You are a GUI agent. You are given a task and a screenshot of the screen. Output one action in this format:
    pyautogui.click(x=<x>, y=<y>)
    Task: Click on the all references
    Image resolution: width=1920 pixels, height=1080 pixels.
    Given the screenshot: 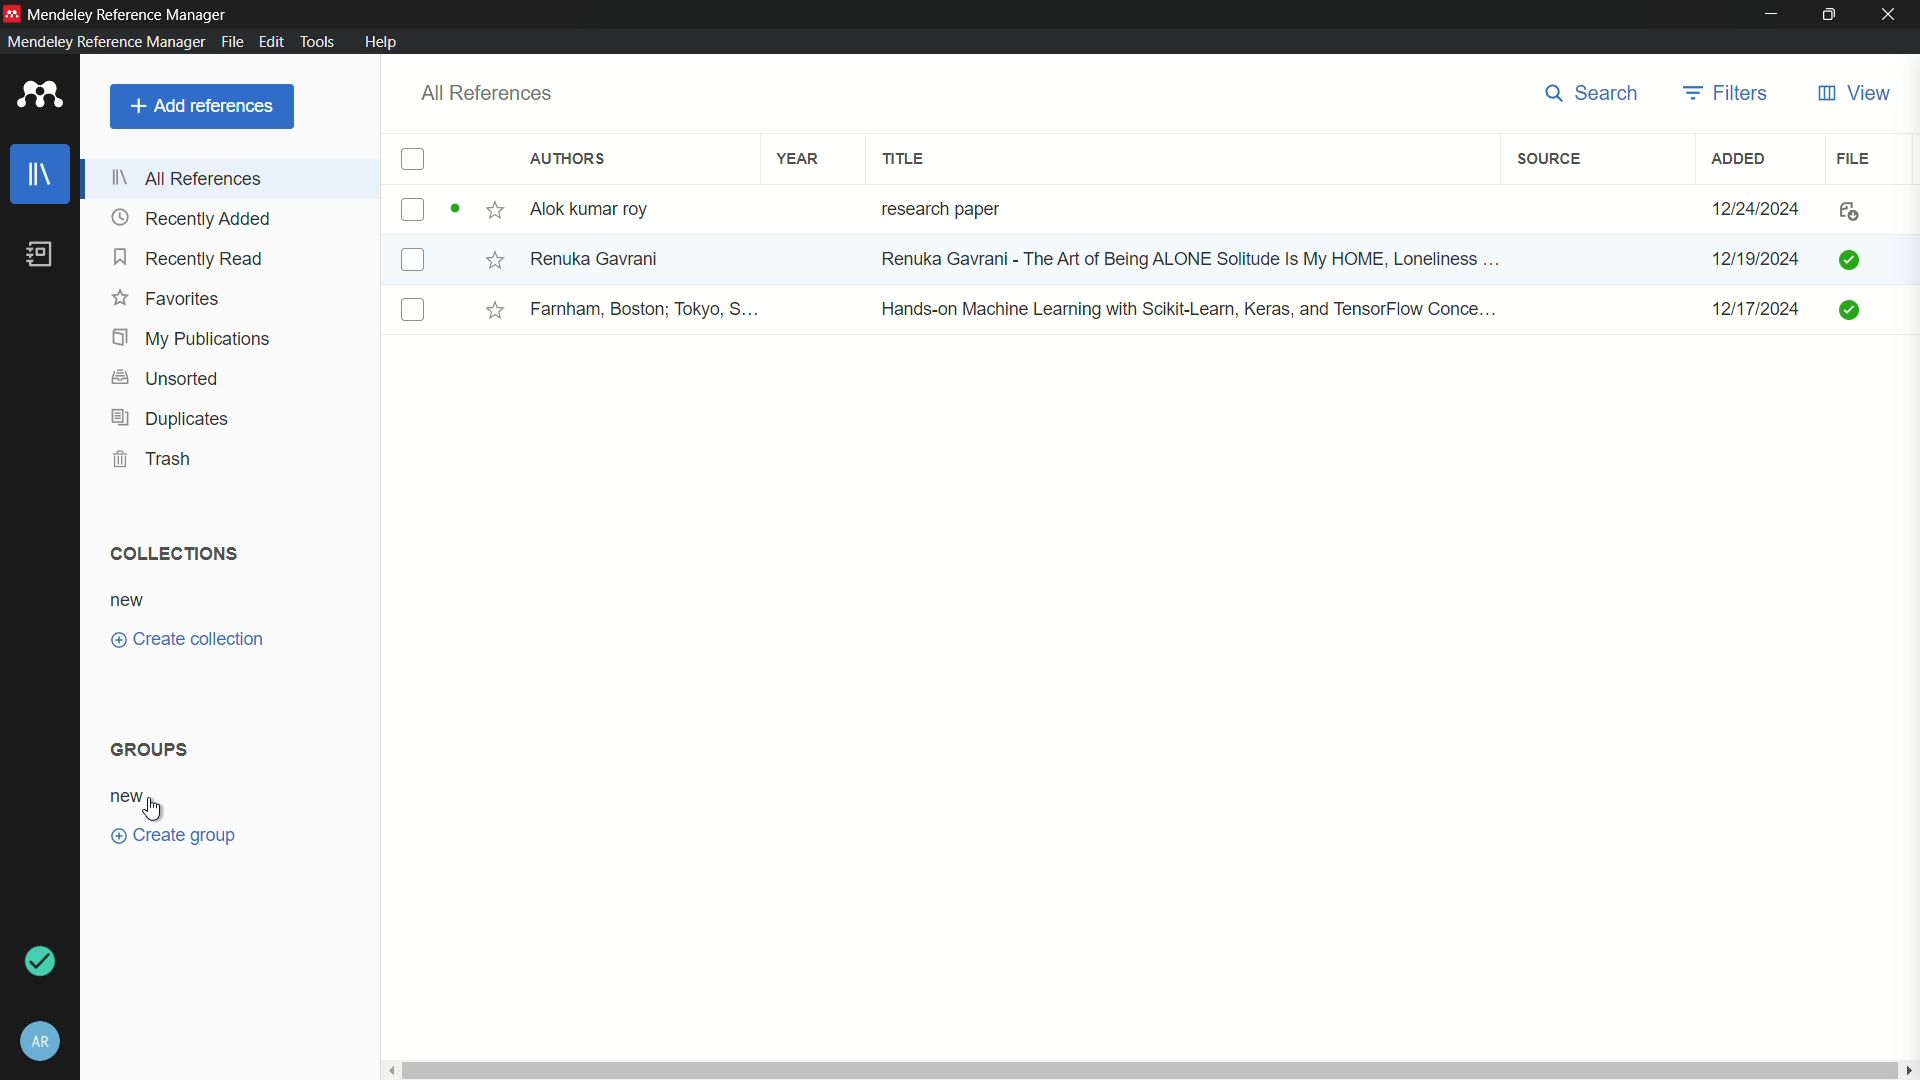 What is the action you would take?
    pyautogui.click(x=193, y=177)
    